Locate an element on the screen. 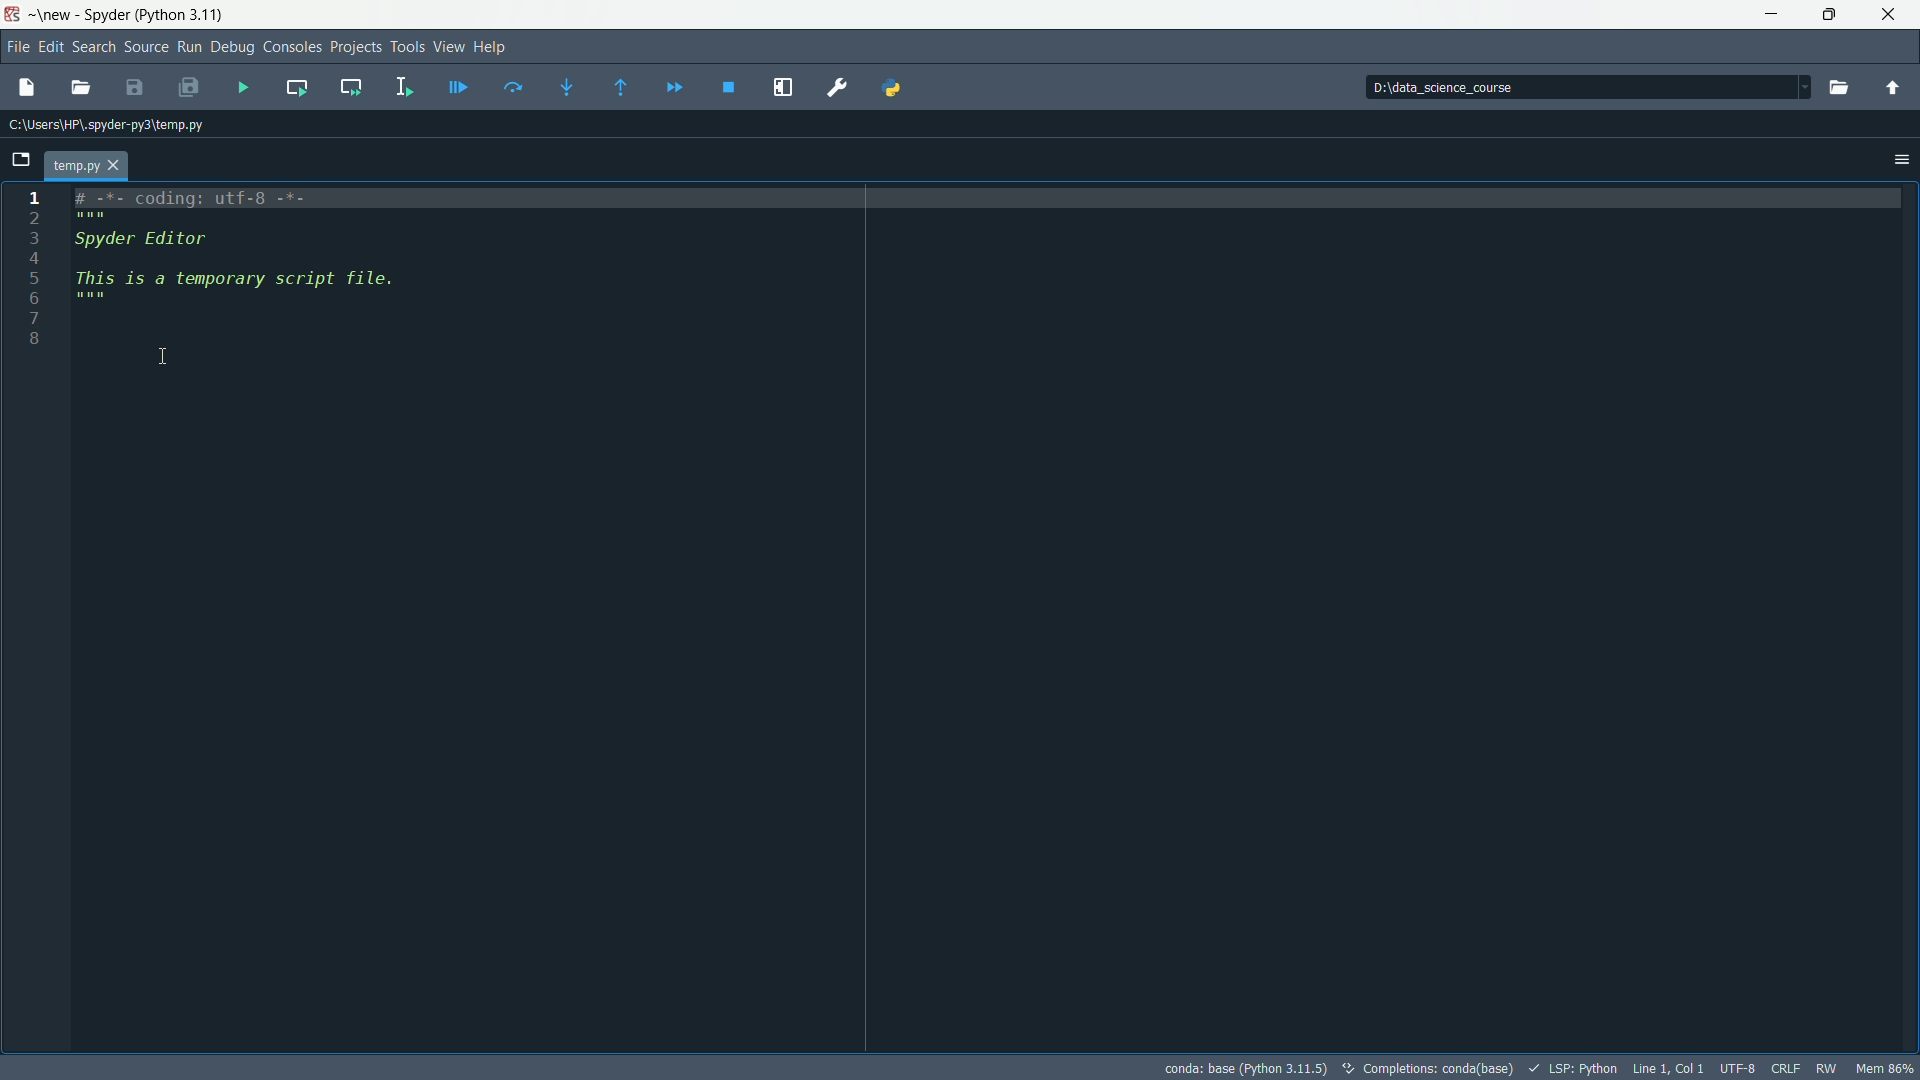 This screenshot has width=1920, height=1080. run menu is located at coordinates (189, 46).